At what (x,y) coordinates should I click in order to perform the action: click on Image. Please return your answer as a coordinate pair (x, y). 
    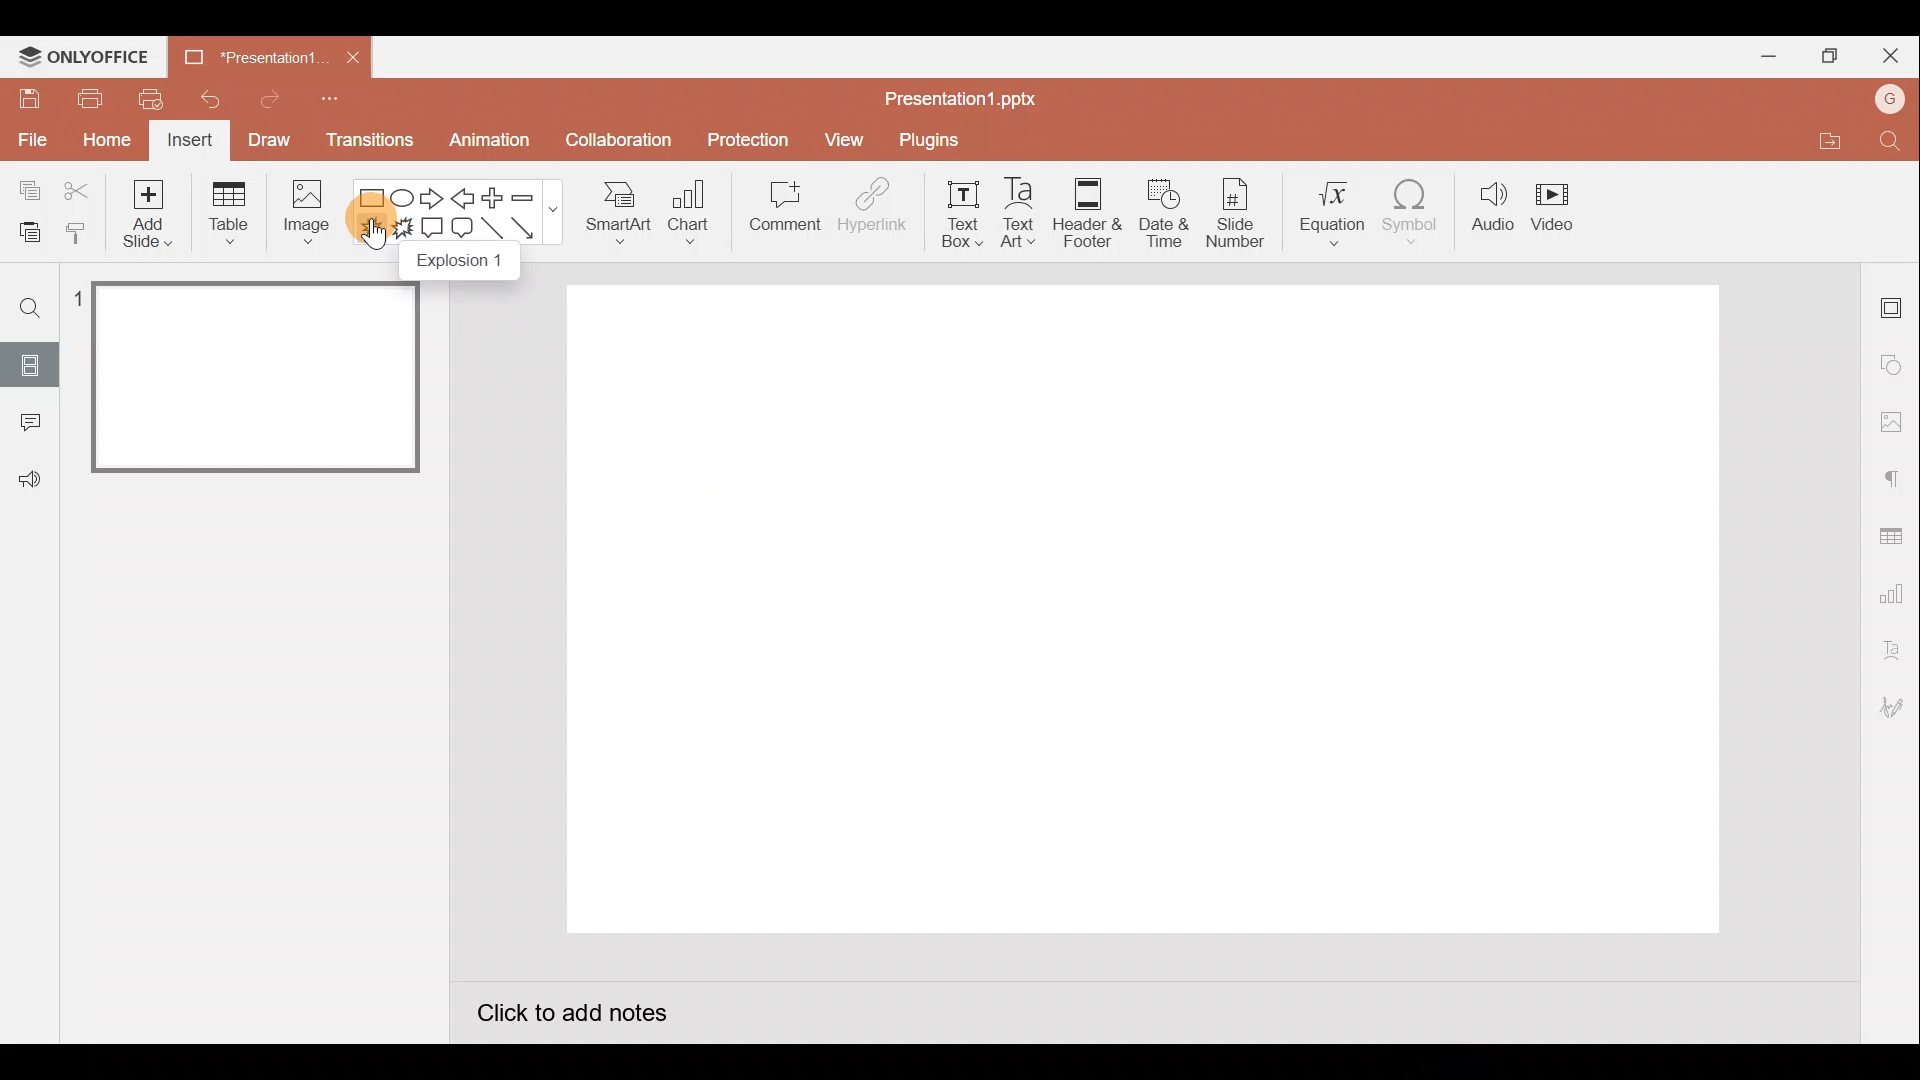
    Looking at the image, I should click on (313, 214).